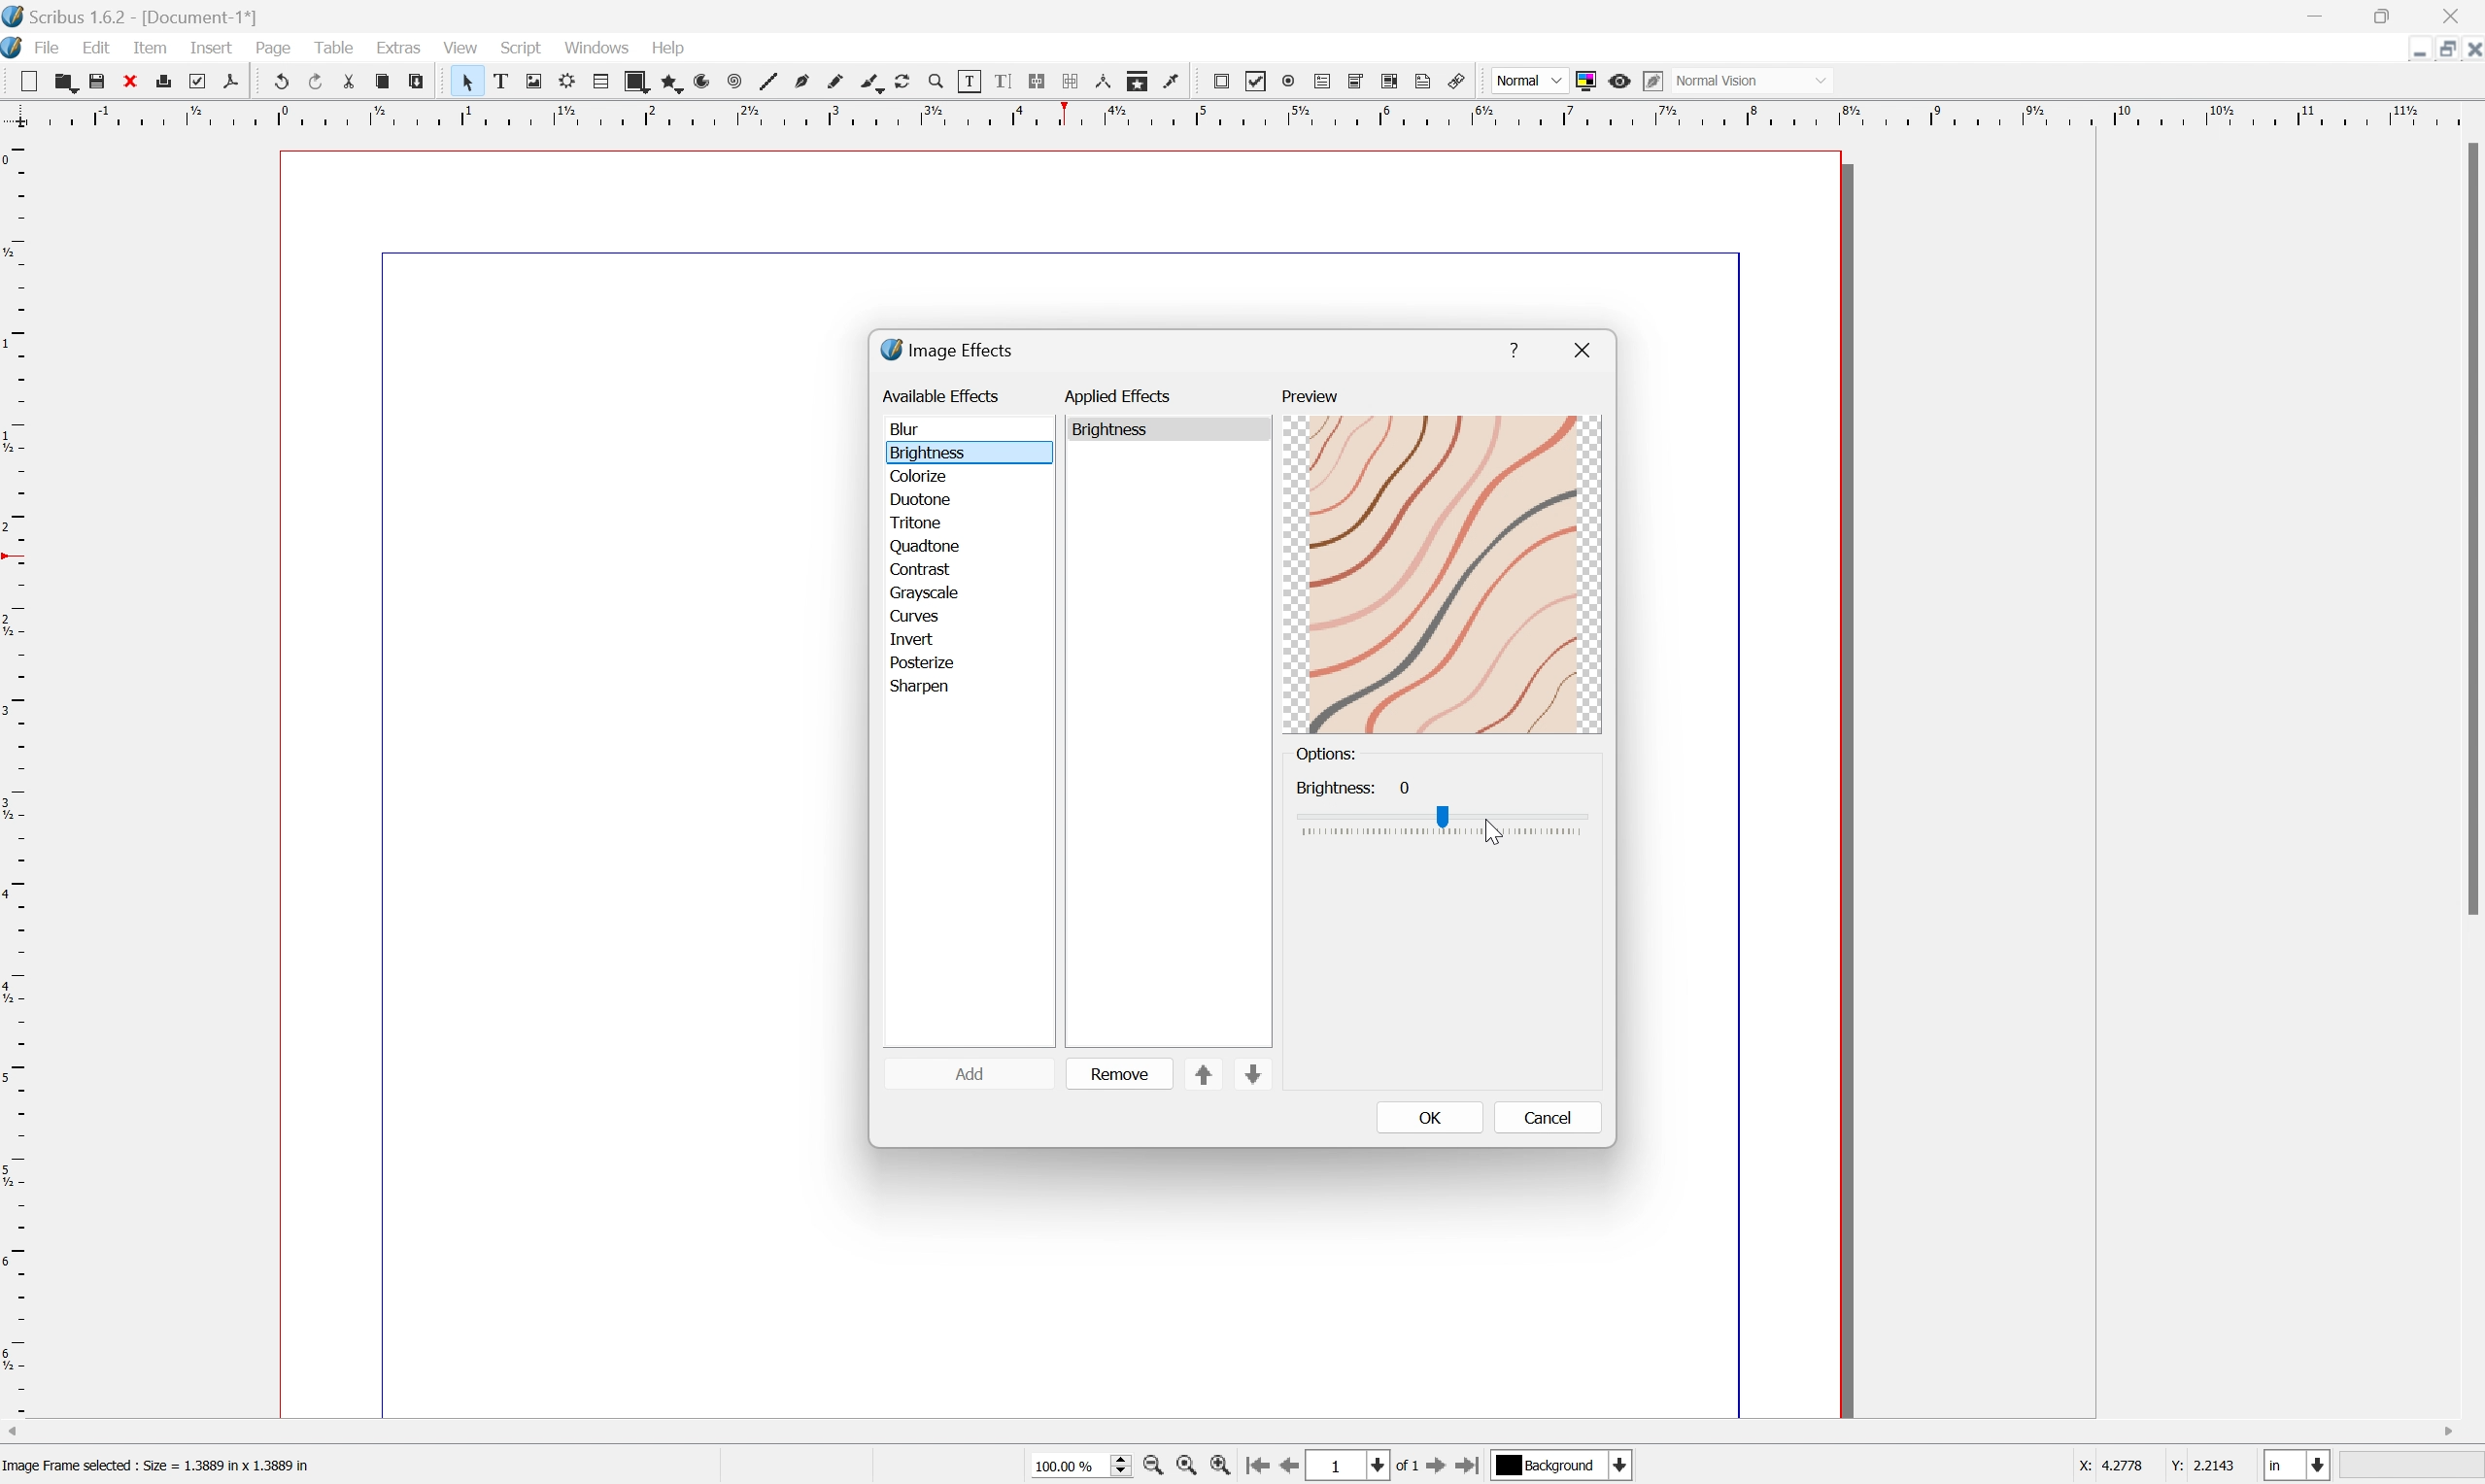  Describe the element at coordinates (929, 452) in the screenshot. I see `brightness` at that location.